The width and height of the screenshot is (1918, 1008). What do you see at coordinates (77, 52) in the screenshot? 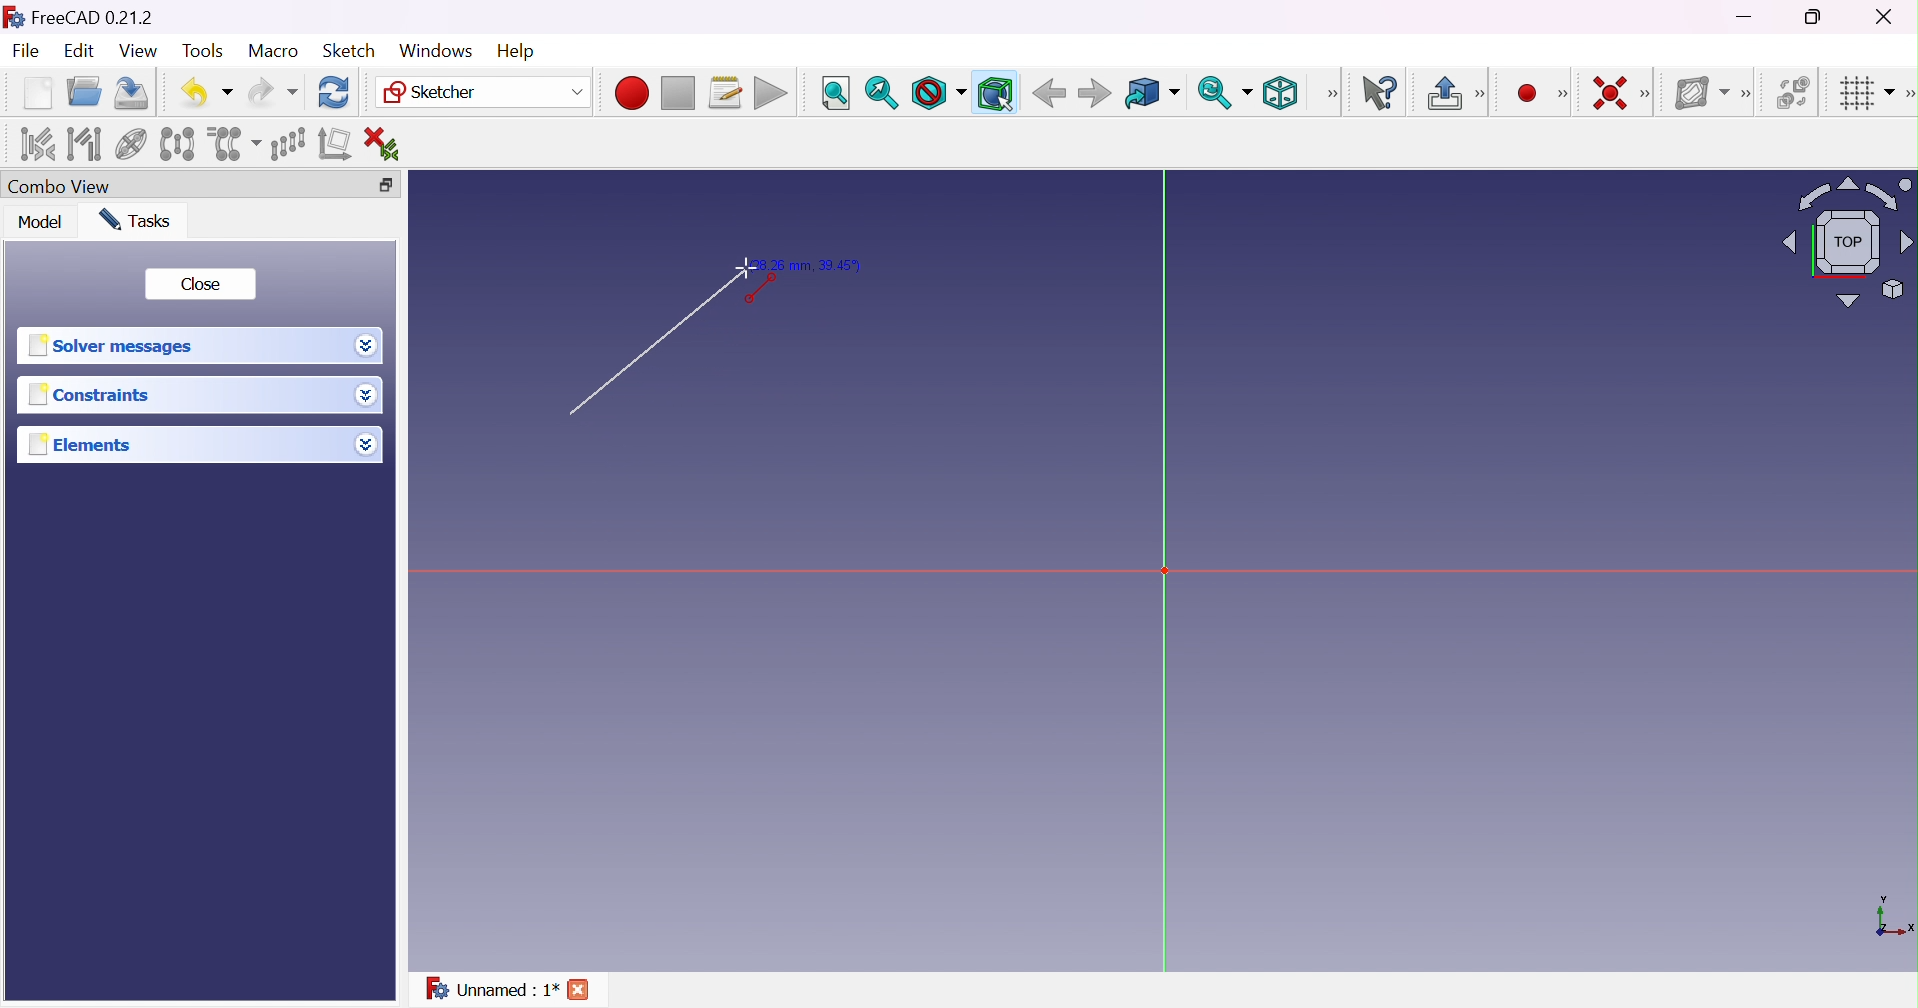
I see `Edit` at bounding box center [77, 52].